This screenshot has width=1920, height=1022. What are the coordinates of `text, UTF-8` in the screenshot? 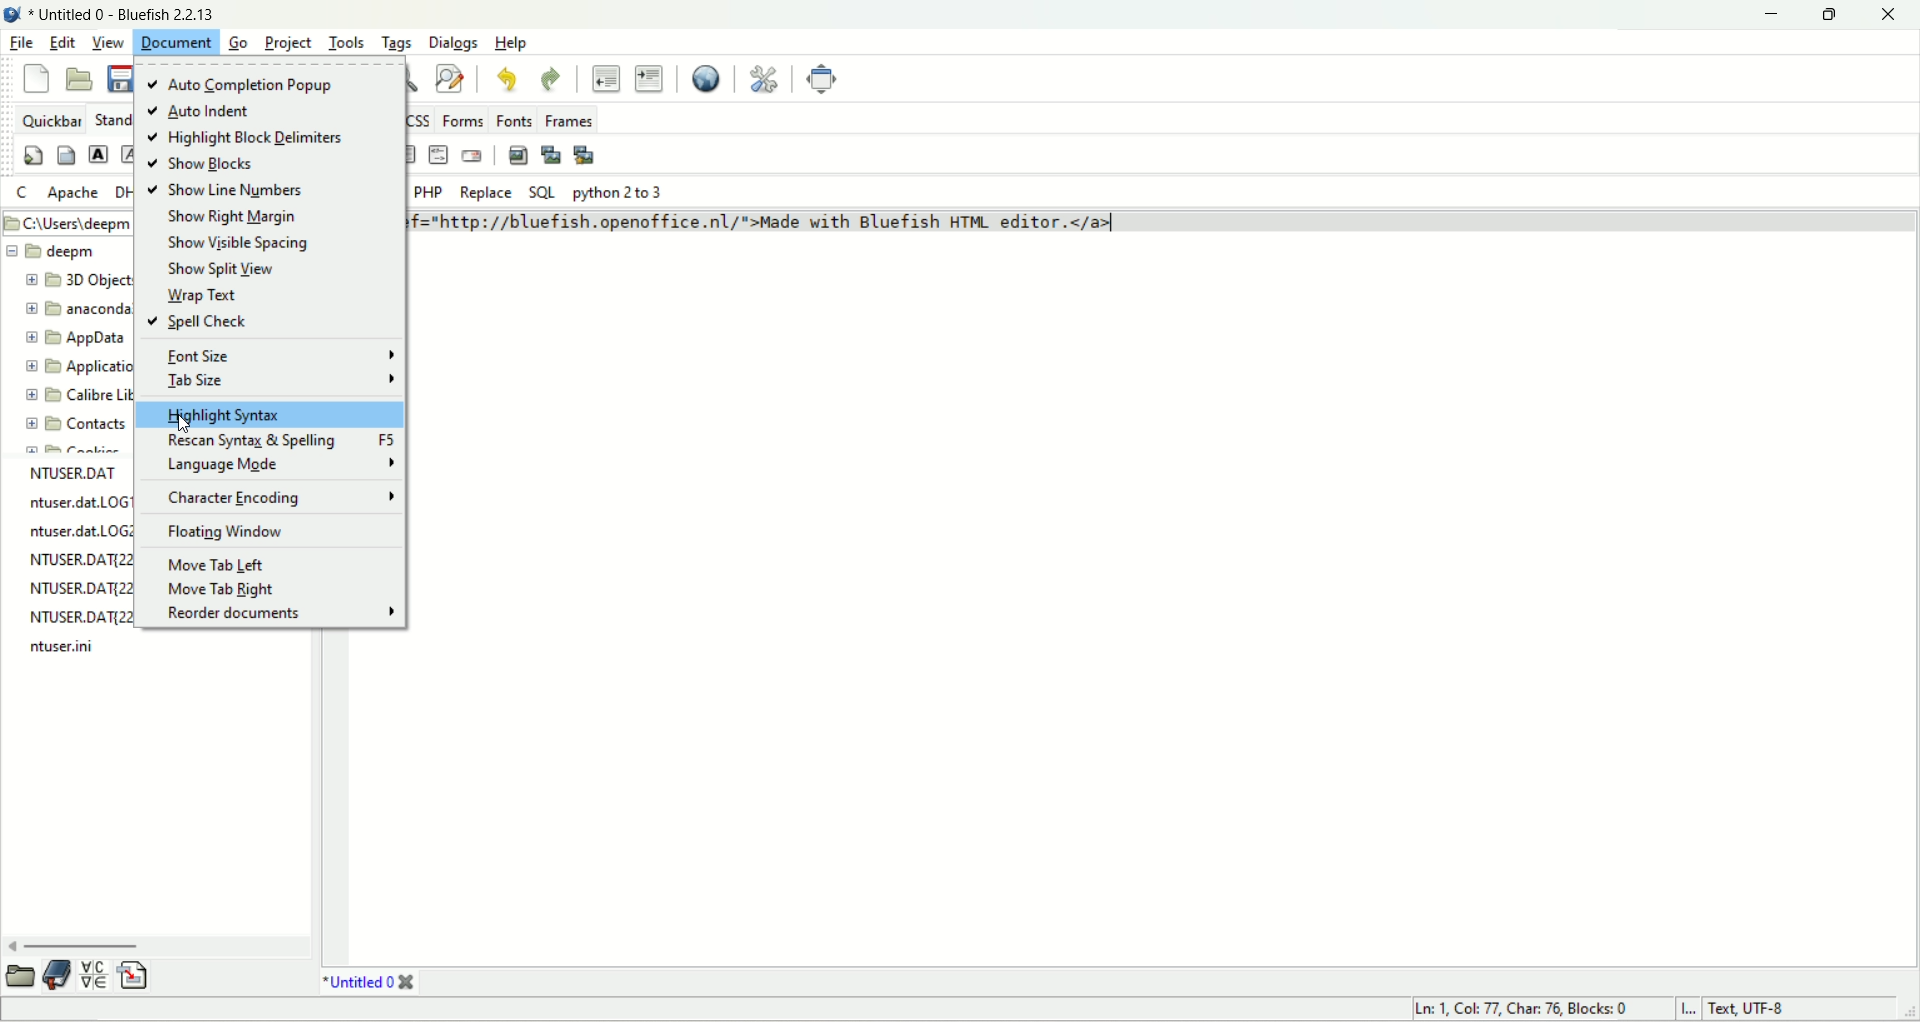 It's located at (1763, 1010).